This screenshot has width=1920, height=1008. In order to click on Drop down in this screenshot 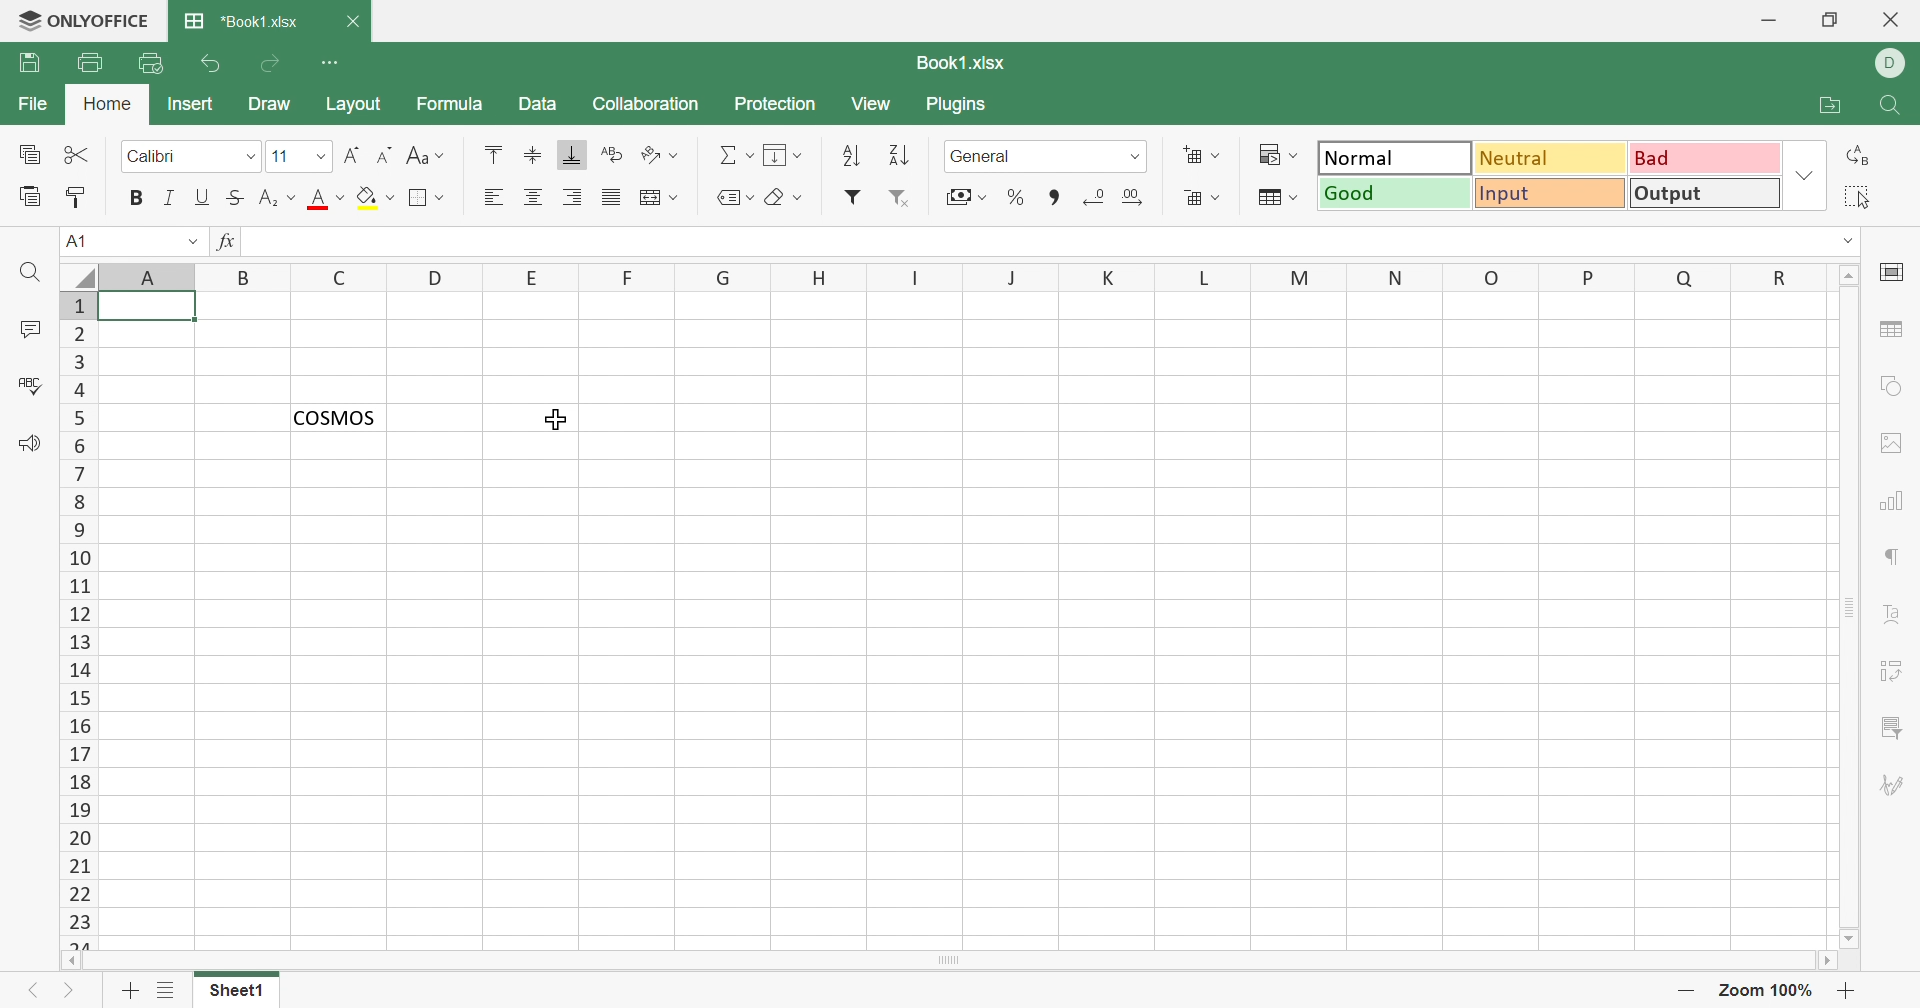, I will do `click(1137, 157)`.